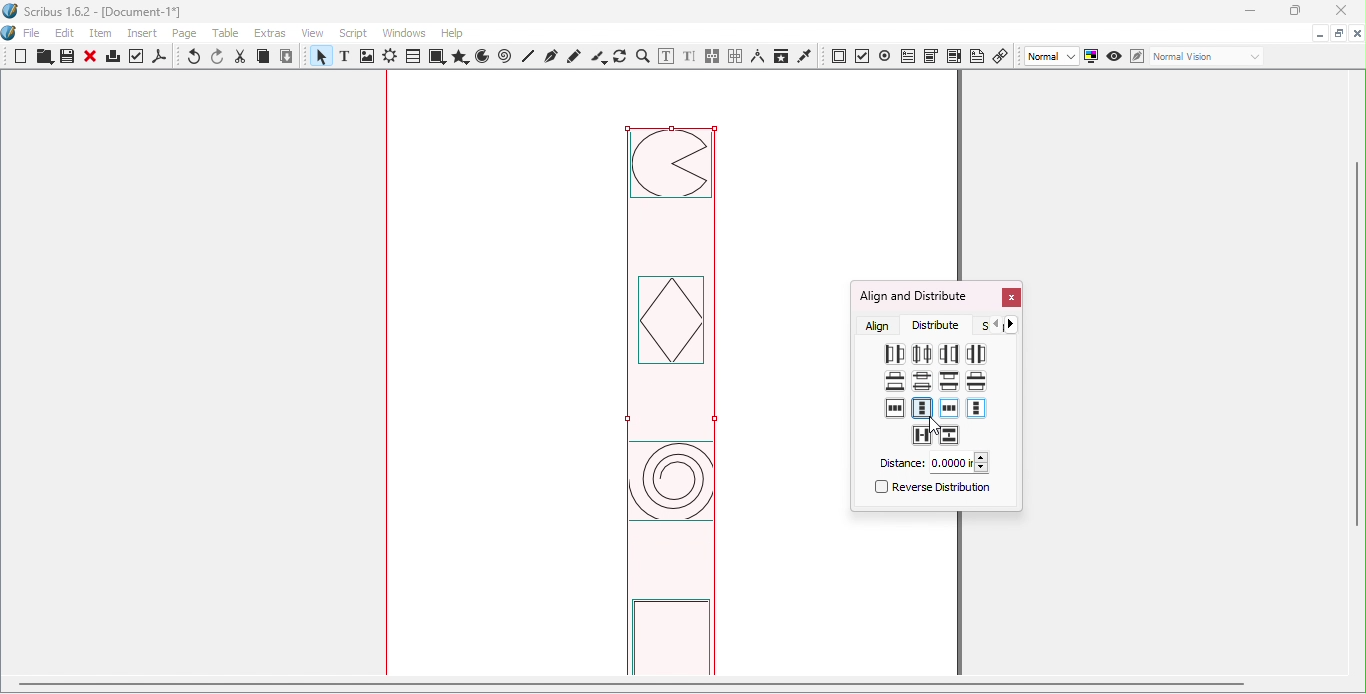 The height and width of the screenshot is (694, 1366). Describe the element at coordinates (287, 57) in the screenshot. I see `Paste` at that location.